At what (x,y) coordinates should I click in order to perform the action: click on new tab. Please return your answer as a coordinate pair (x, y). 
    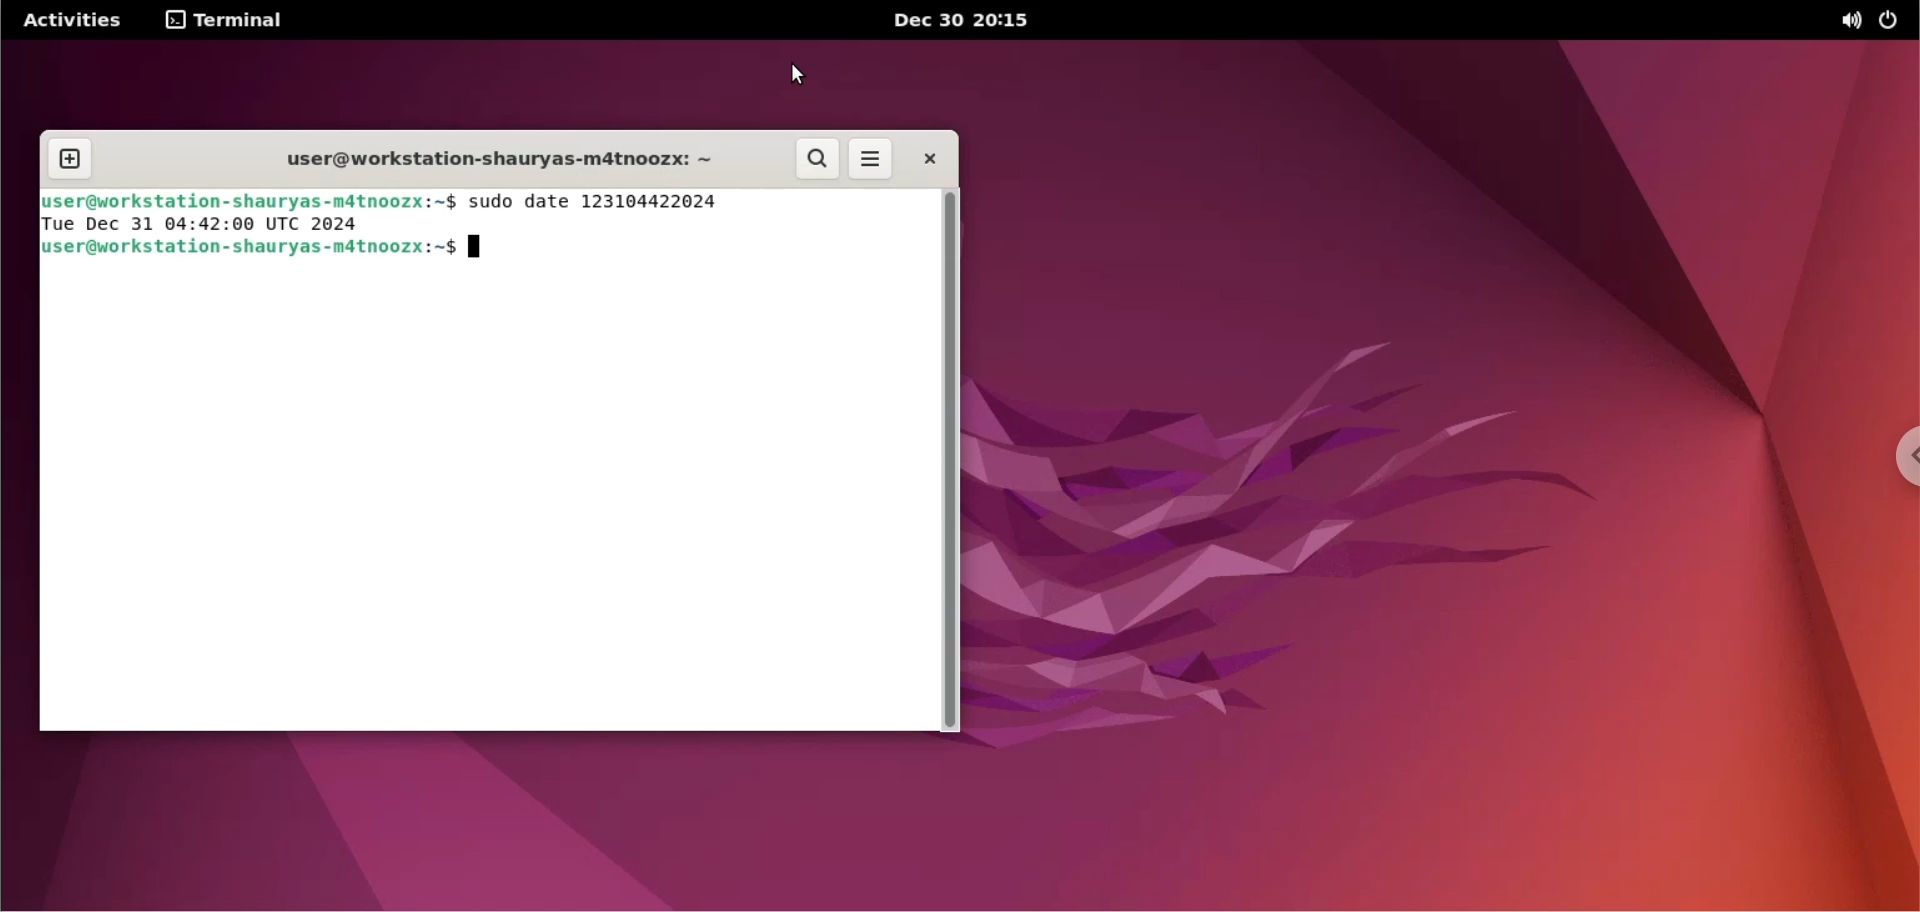
    Looking at the image, I should click on (68, 160).